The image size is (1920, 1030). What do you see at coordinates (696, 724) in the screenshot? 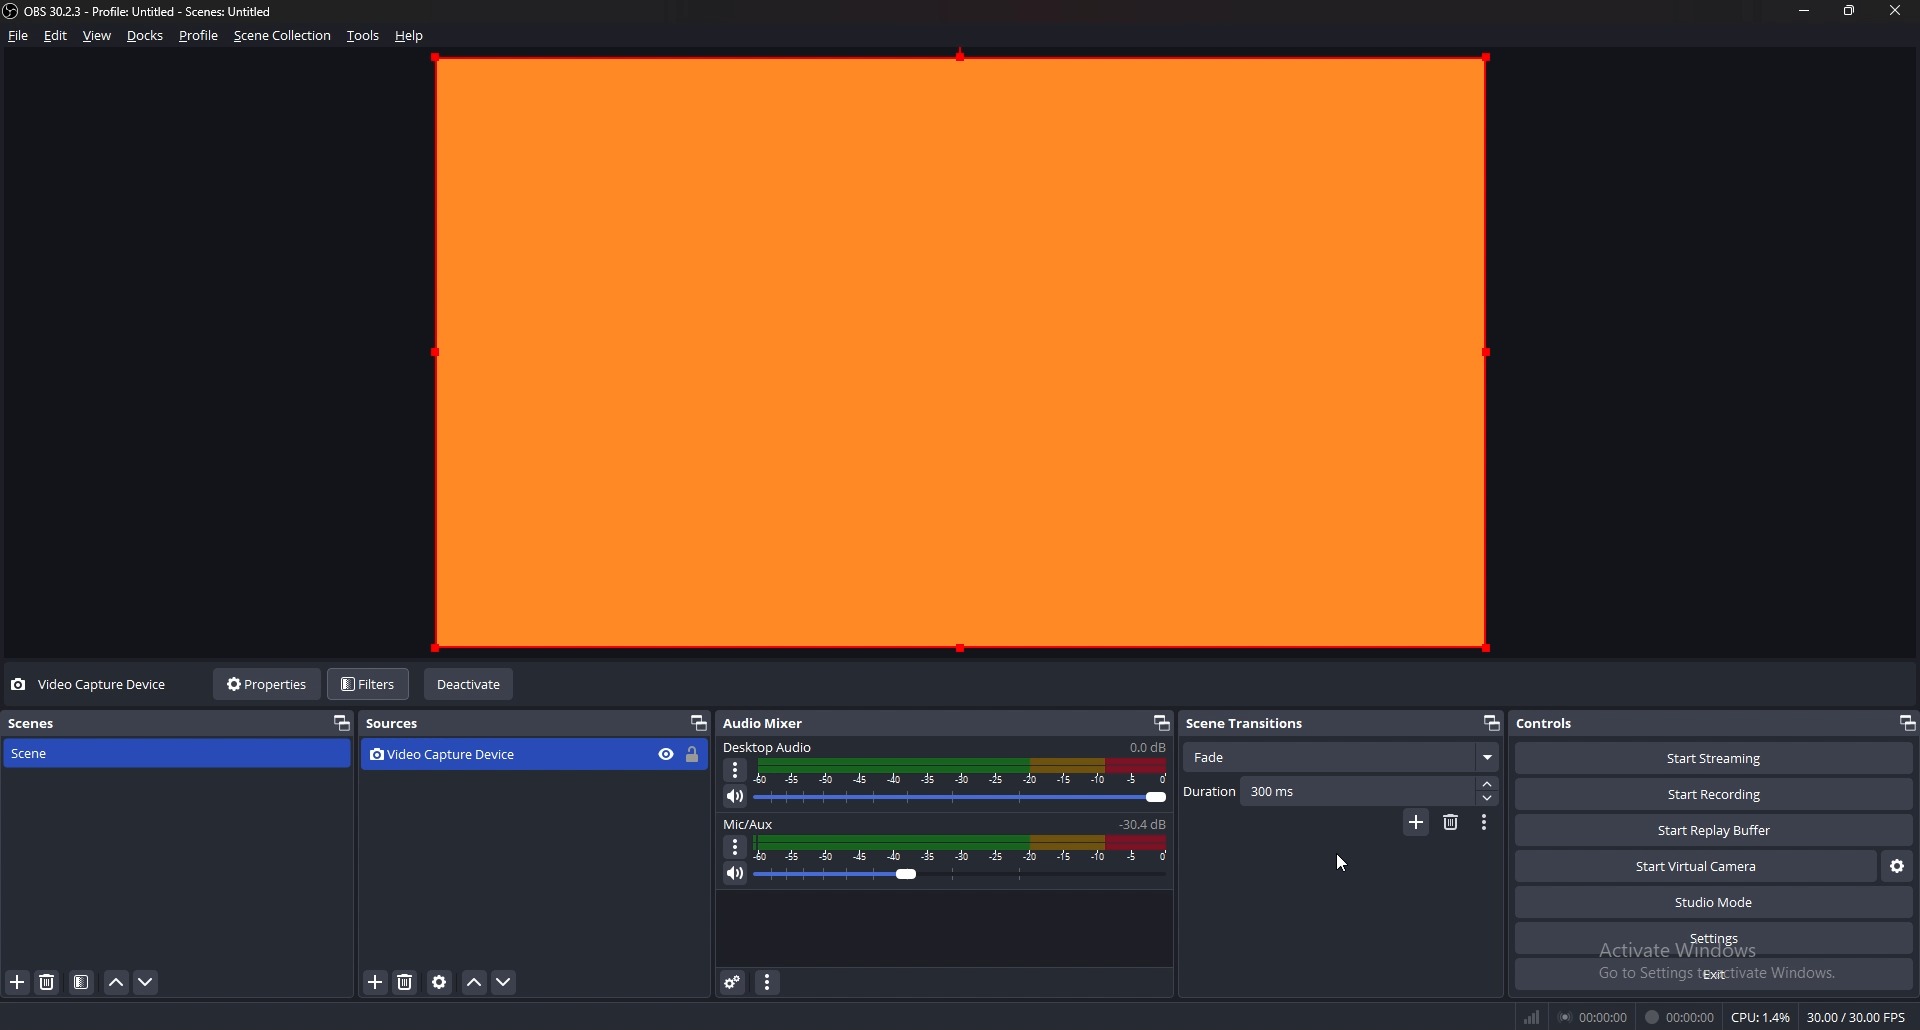
I see `pop out` at bounding box center [696, 724].